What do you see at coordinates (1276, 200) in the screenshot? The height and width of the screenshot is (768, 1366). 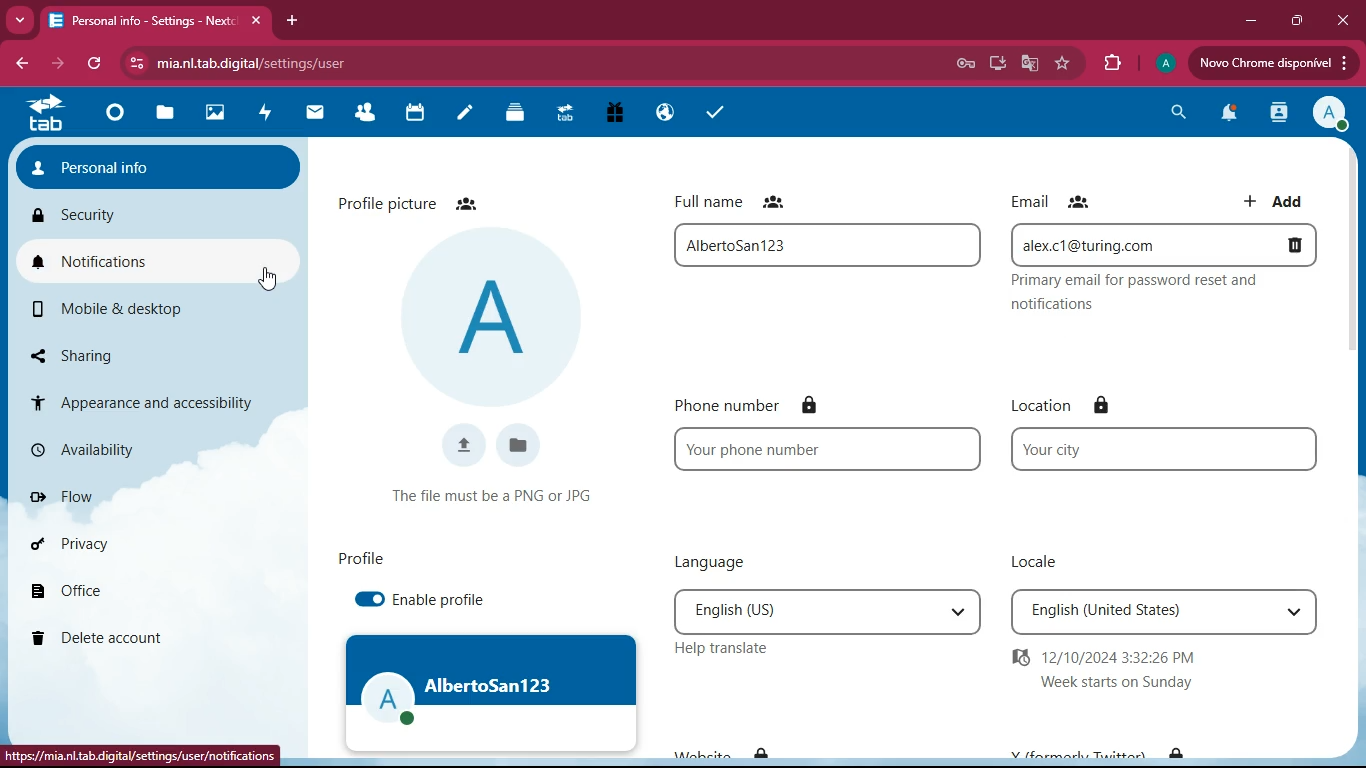 I see `add` at bounding box center [1276, 200].